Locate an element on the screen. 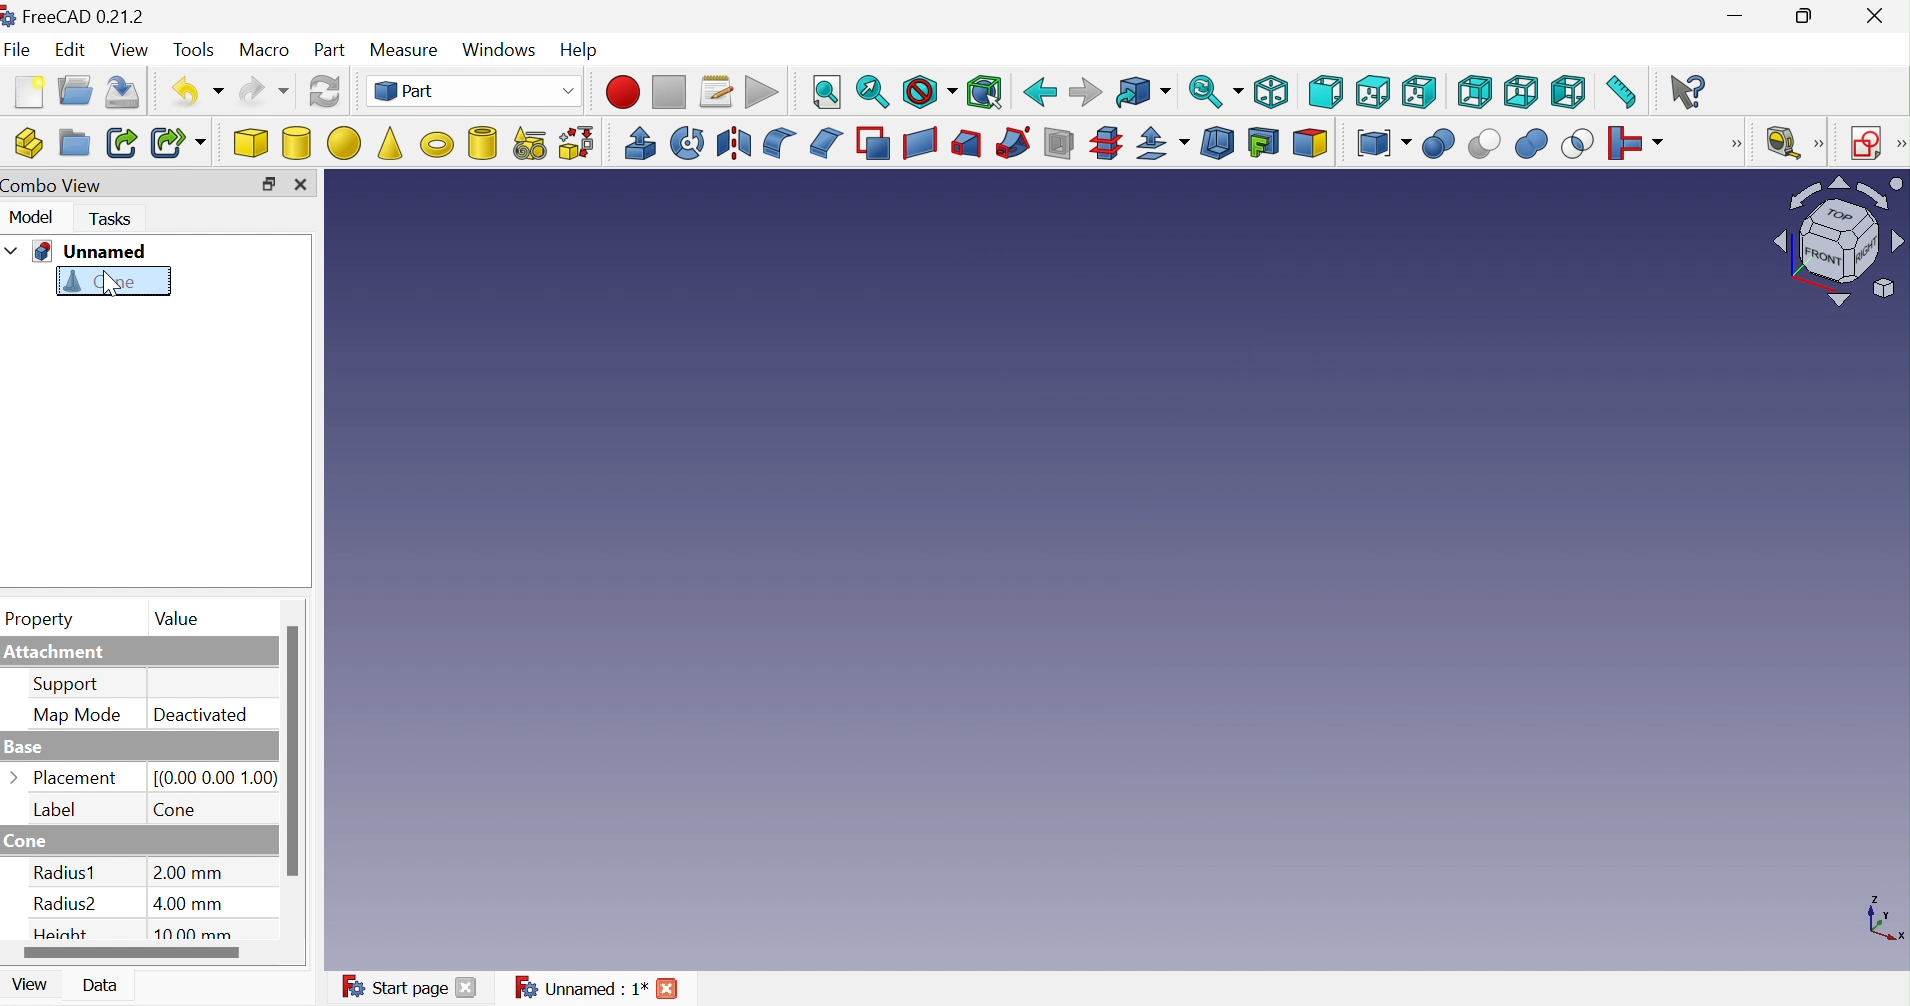 This screenshot has width=1910, height=1006. Minimize is located at coordinates (1736, 17).